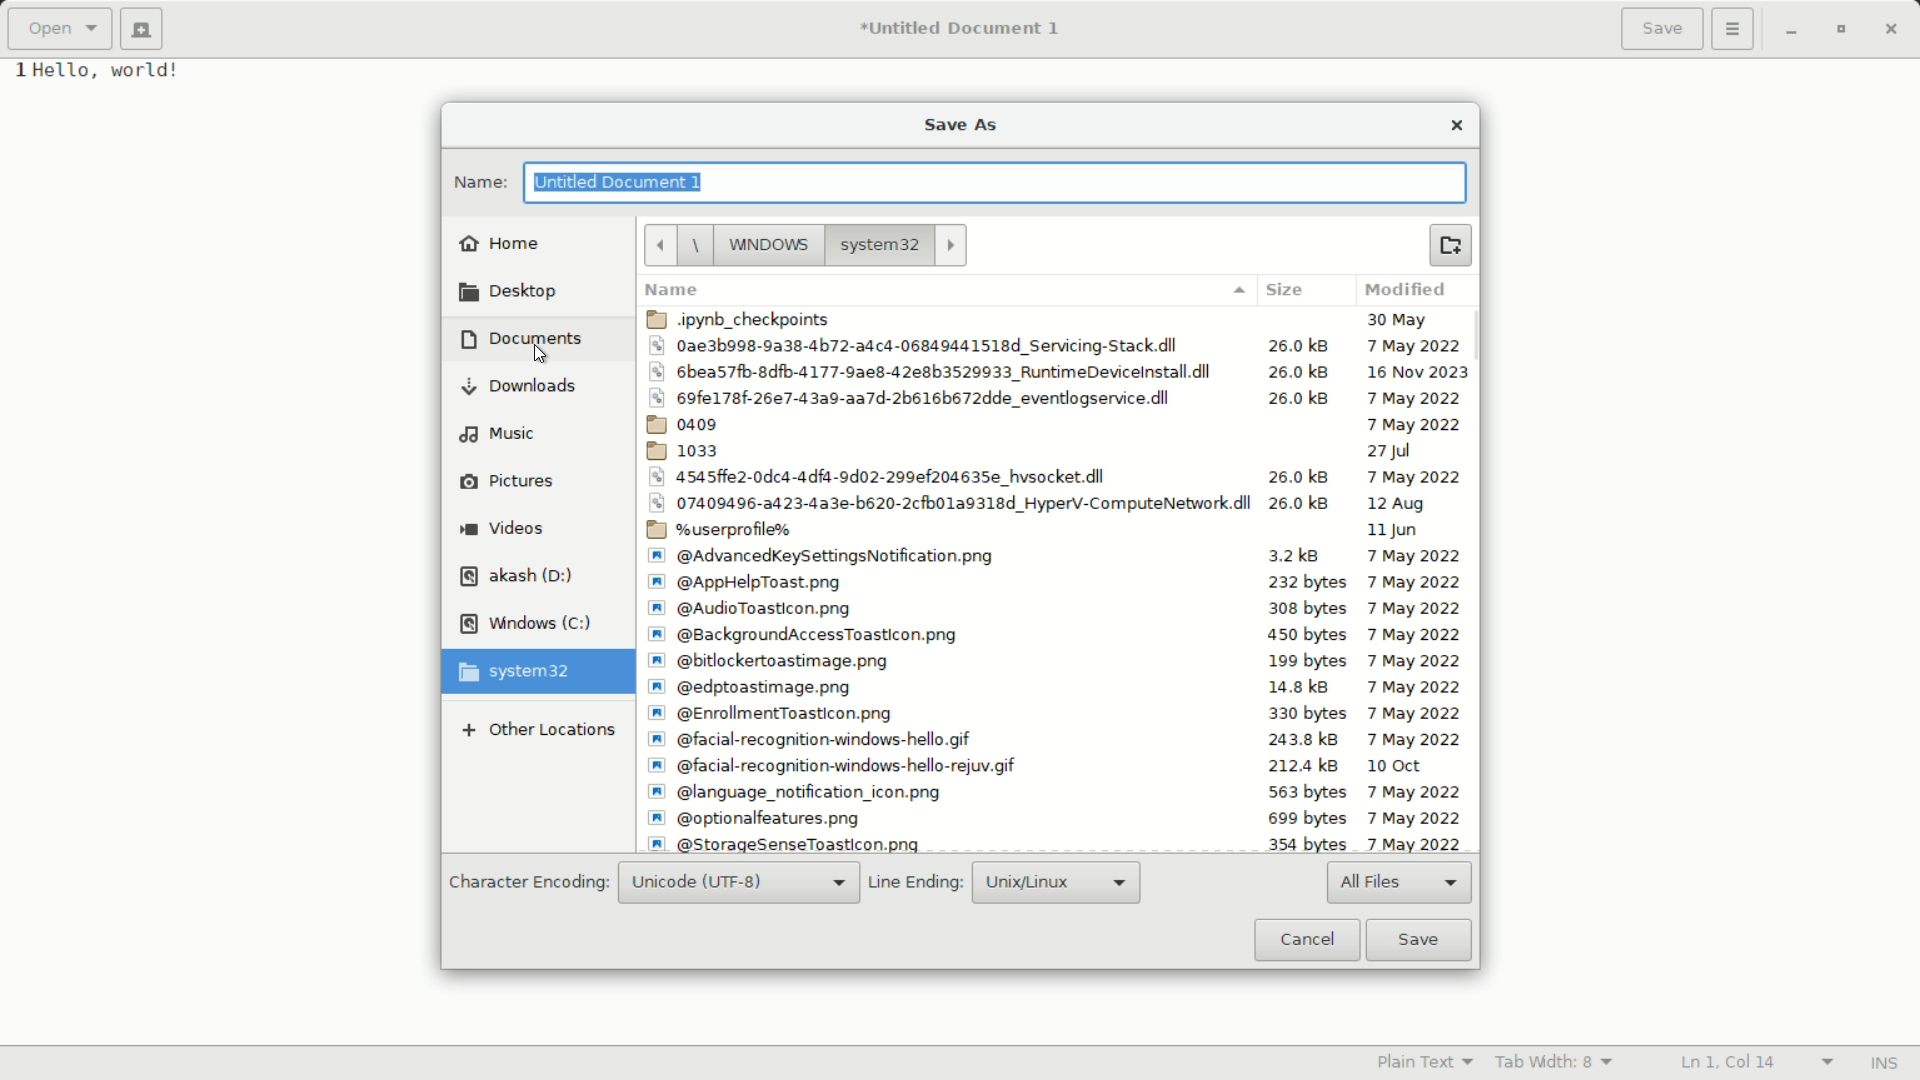 The width and height of the screenshot is (1920, 1080). I want to click on Folder, so click(1057, 451).